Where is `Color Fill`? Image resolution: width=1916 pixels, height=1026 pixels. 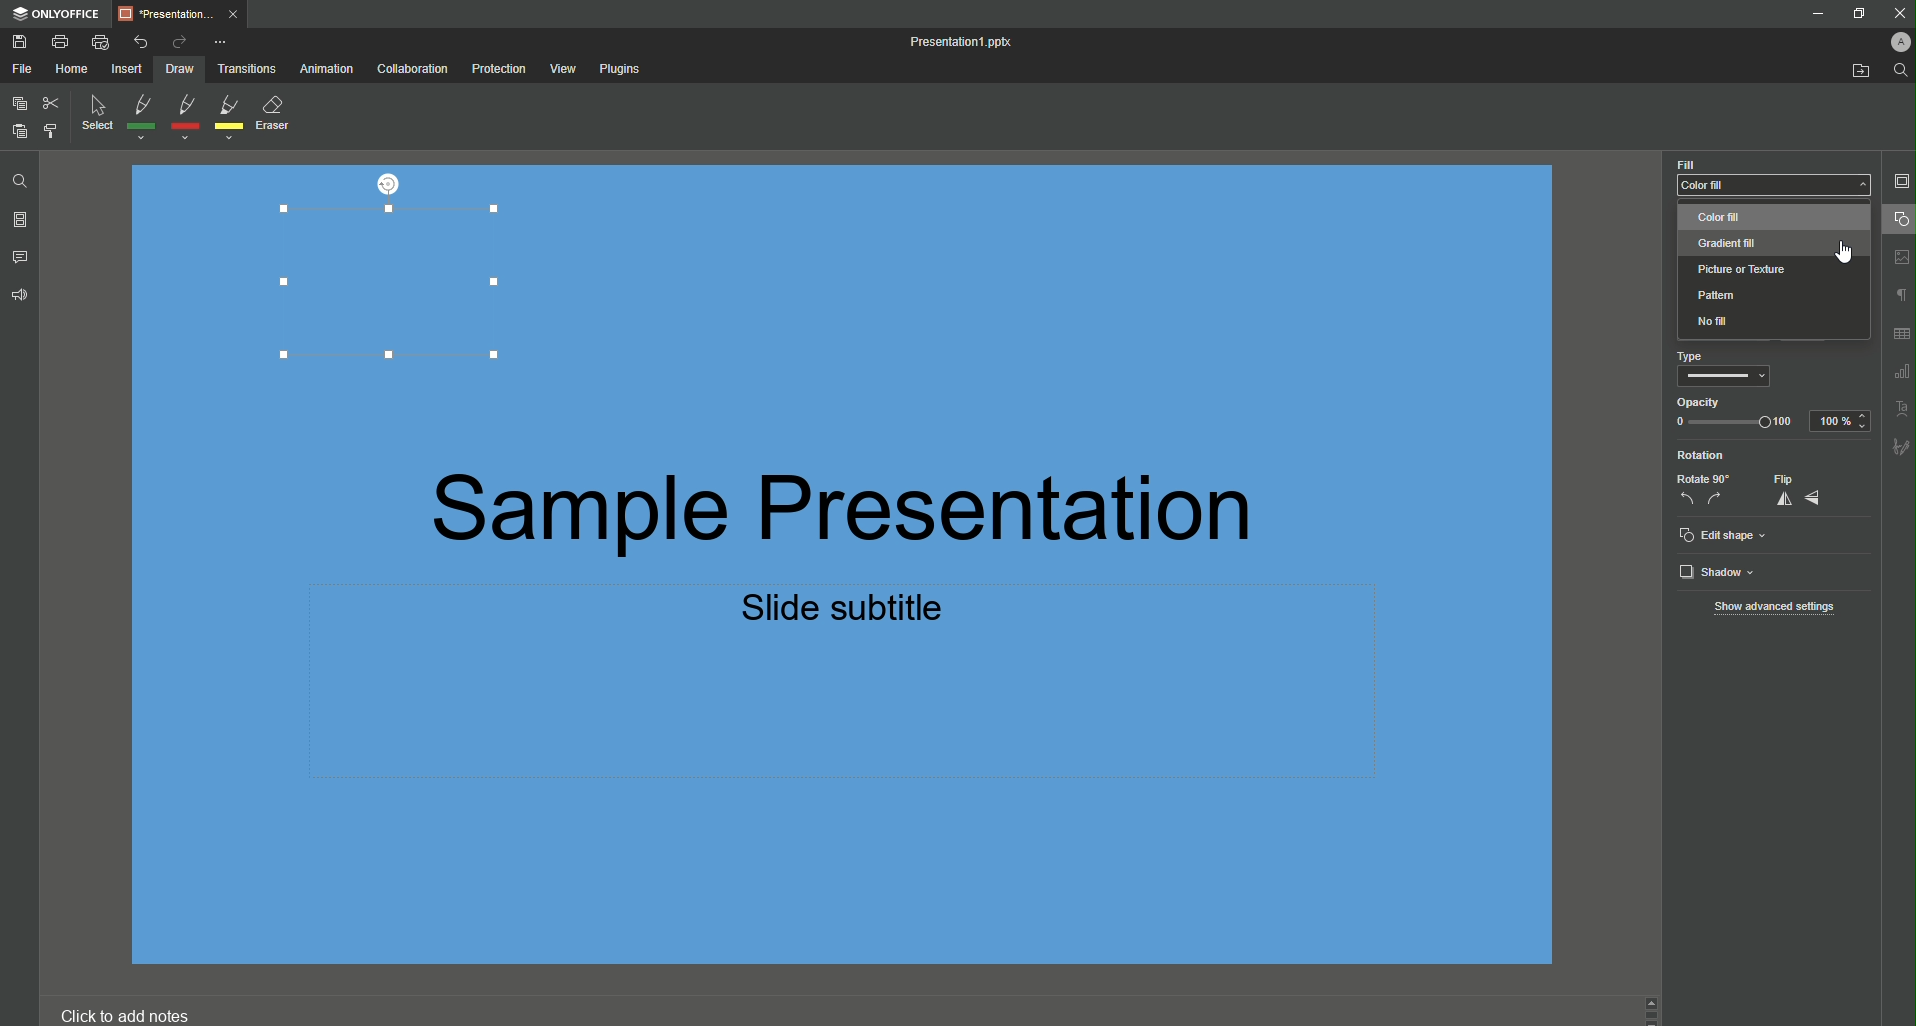
Color Fill is located at coordinates (1774, 176).